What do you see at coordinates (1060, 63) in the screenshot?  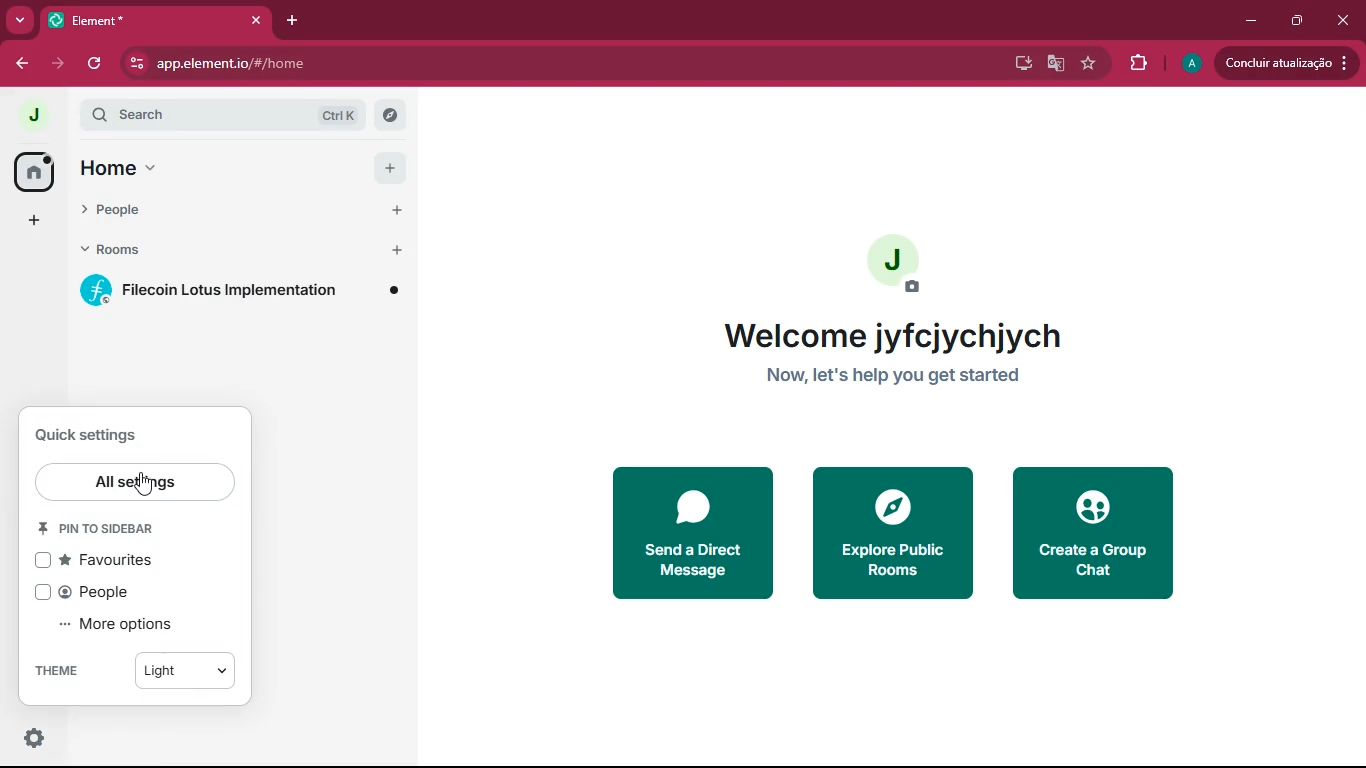 I see `google translate` at bounding box center [1060, 63].